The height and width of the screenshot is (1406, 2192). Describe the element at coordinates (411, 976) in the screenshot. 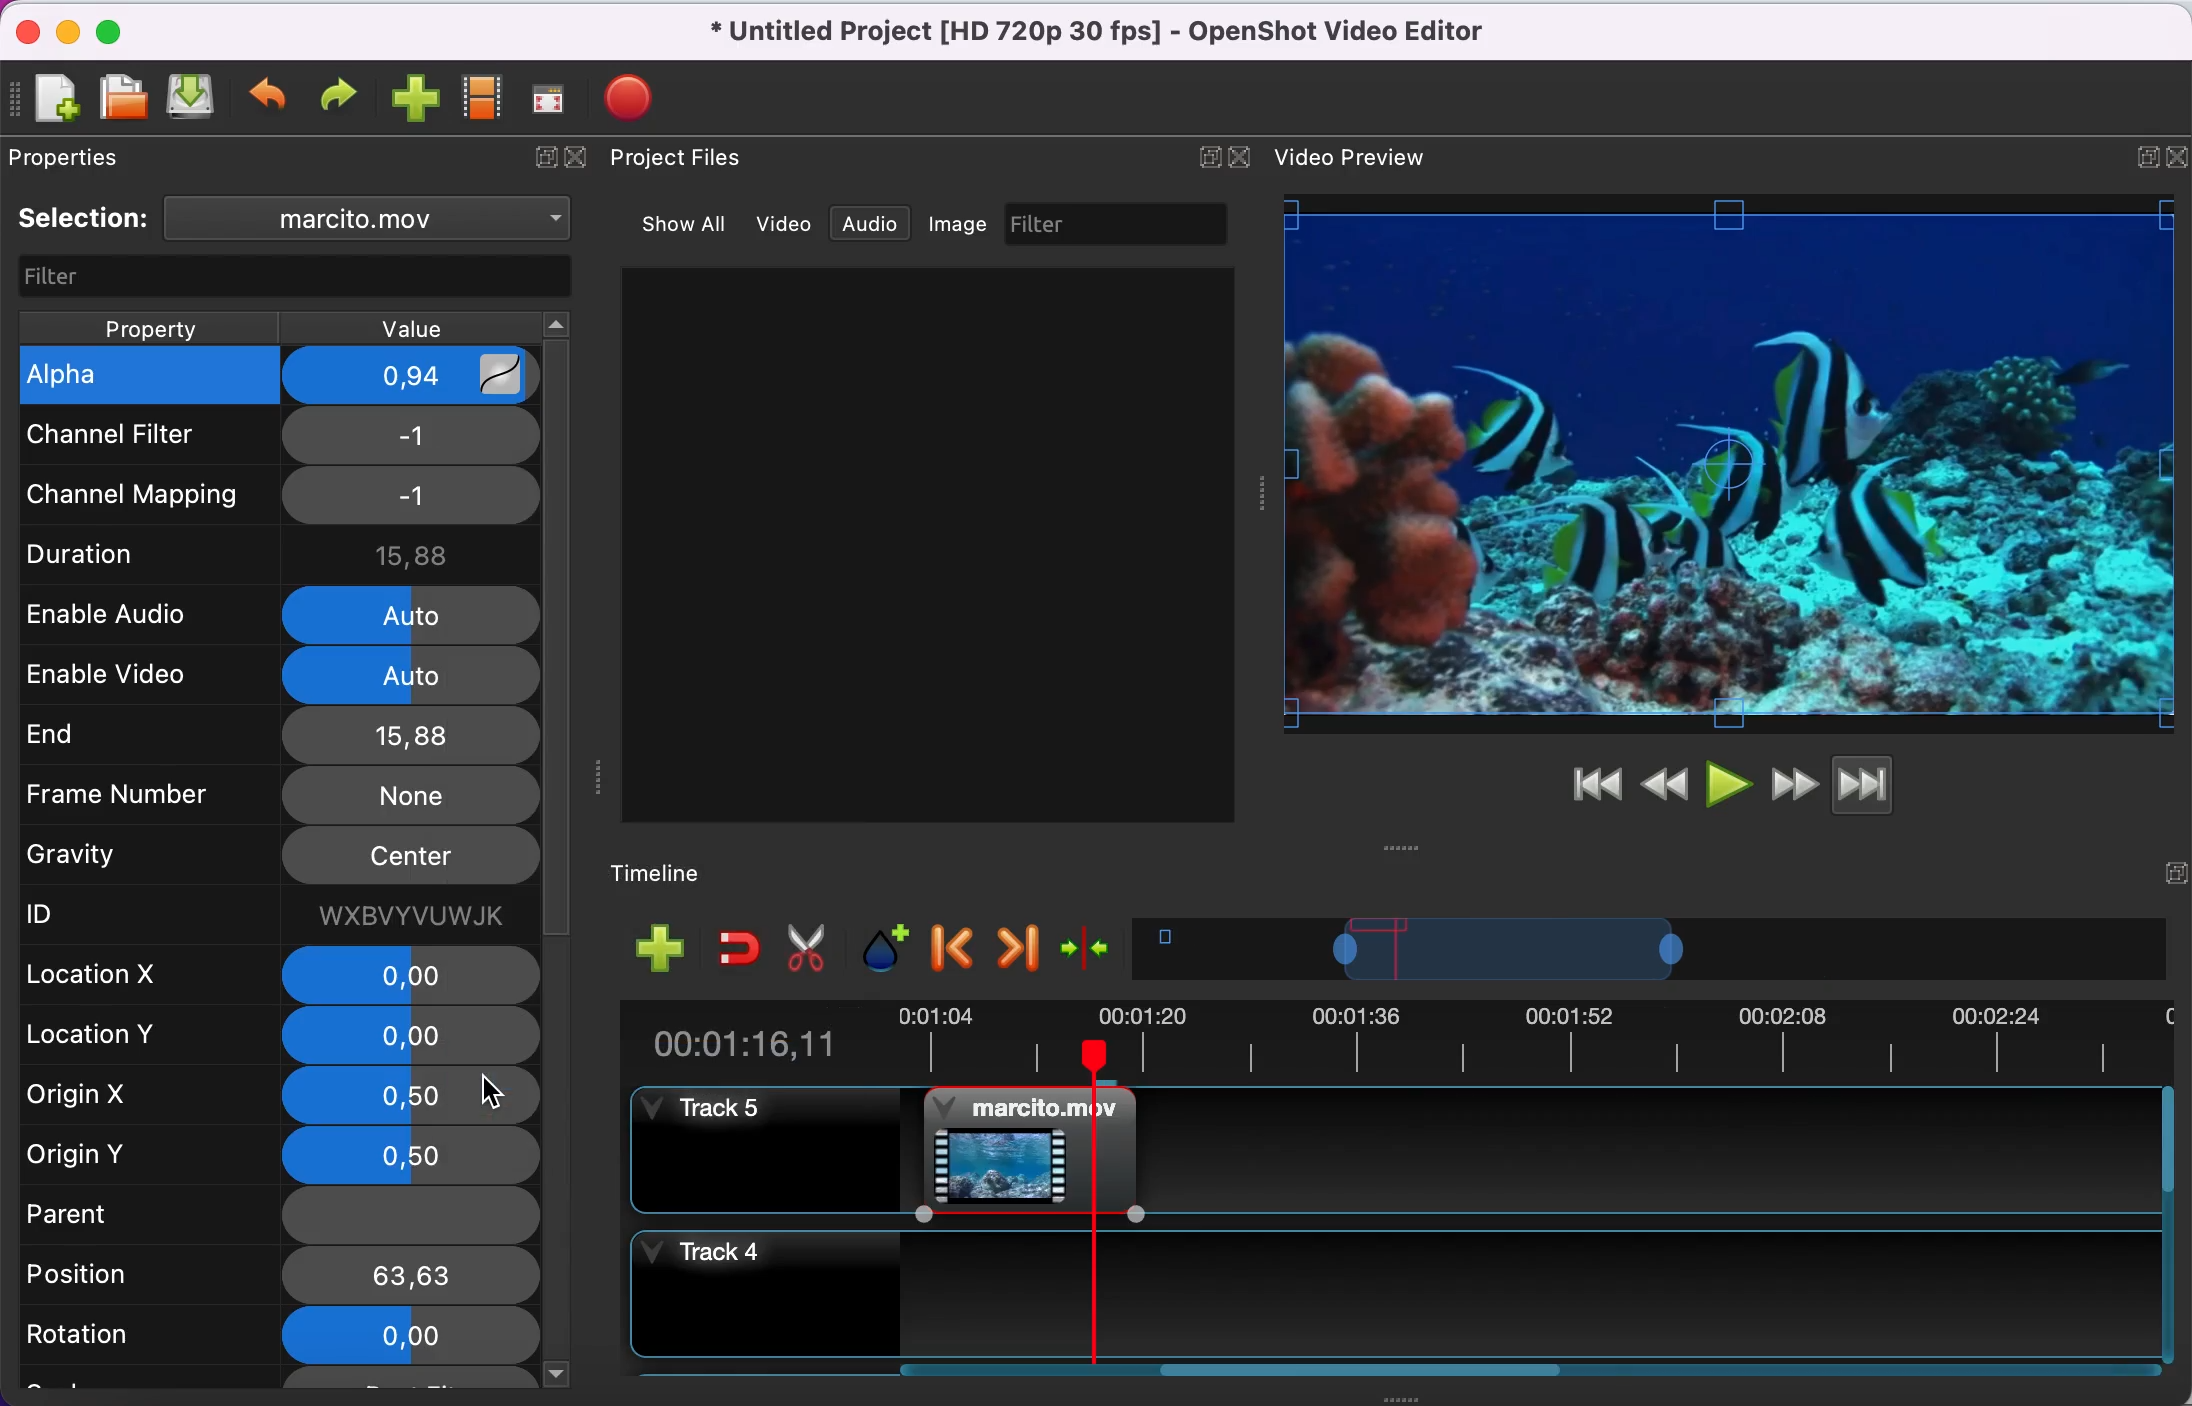

I see `0,00` at that location.